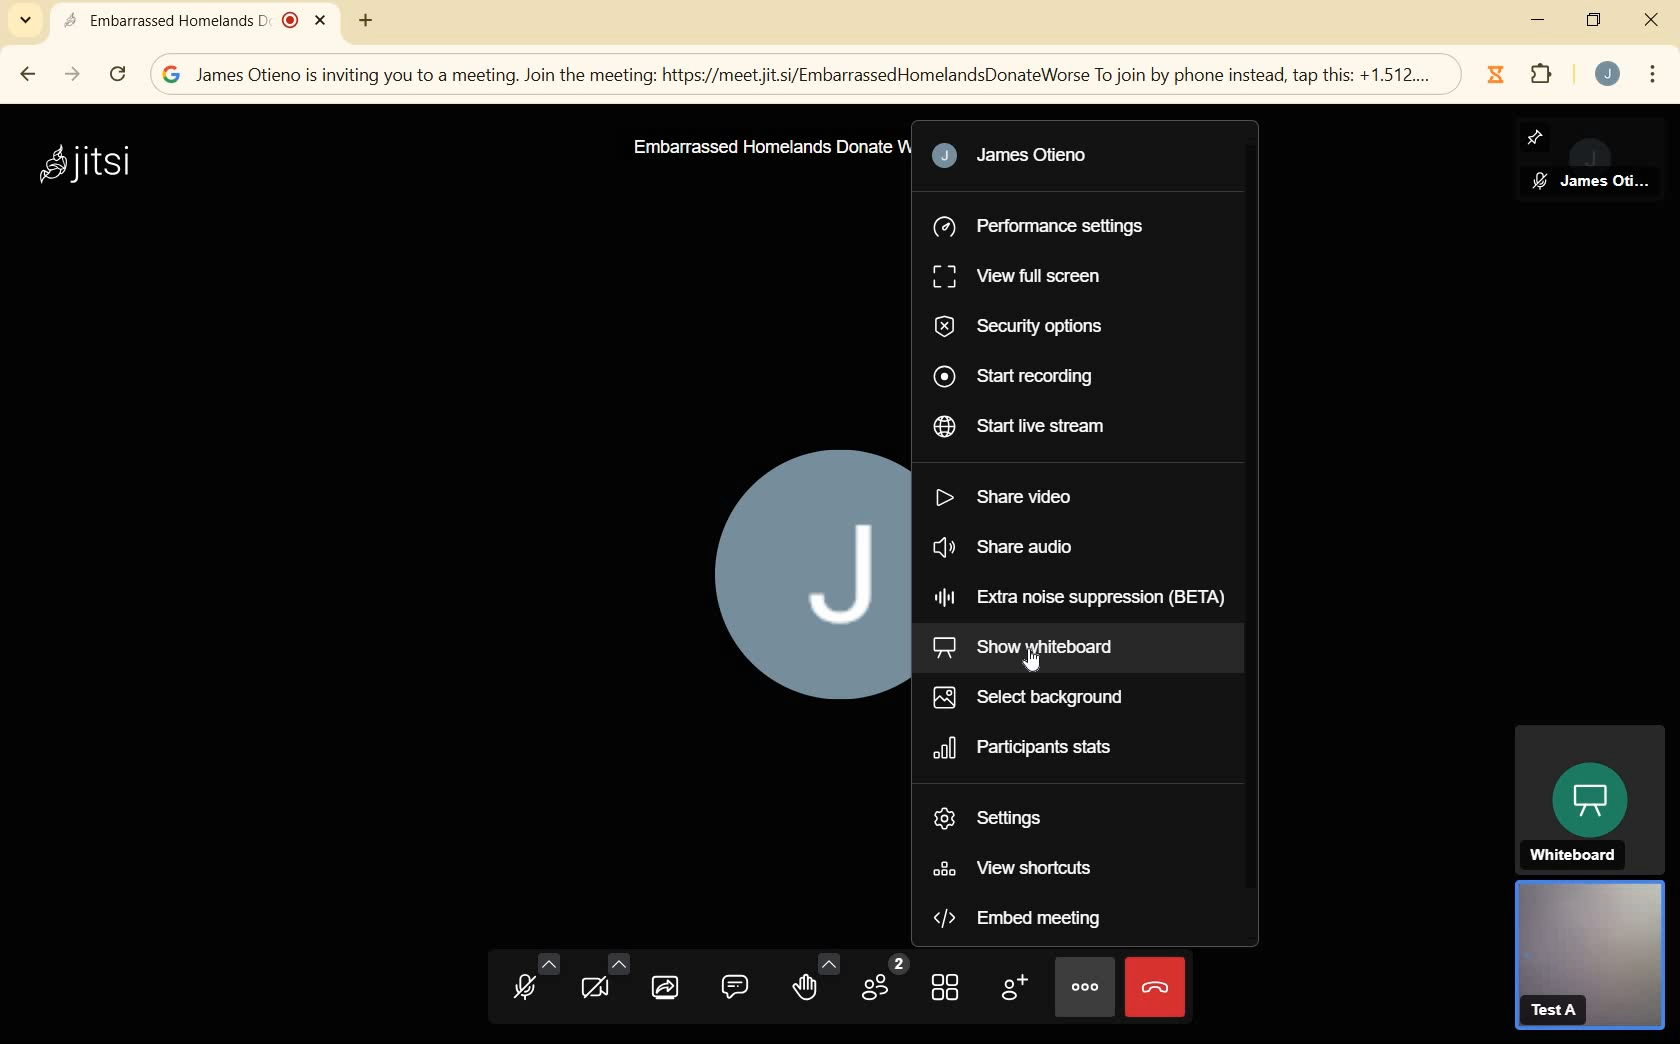 The width and height of the screenshot is (1680, 1044). What do you see at coordinates (1589, 960) in the screenshot?
I see `GUEST PANEL VIEW` at bounding box center [1589, 960].